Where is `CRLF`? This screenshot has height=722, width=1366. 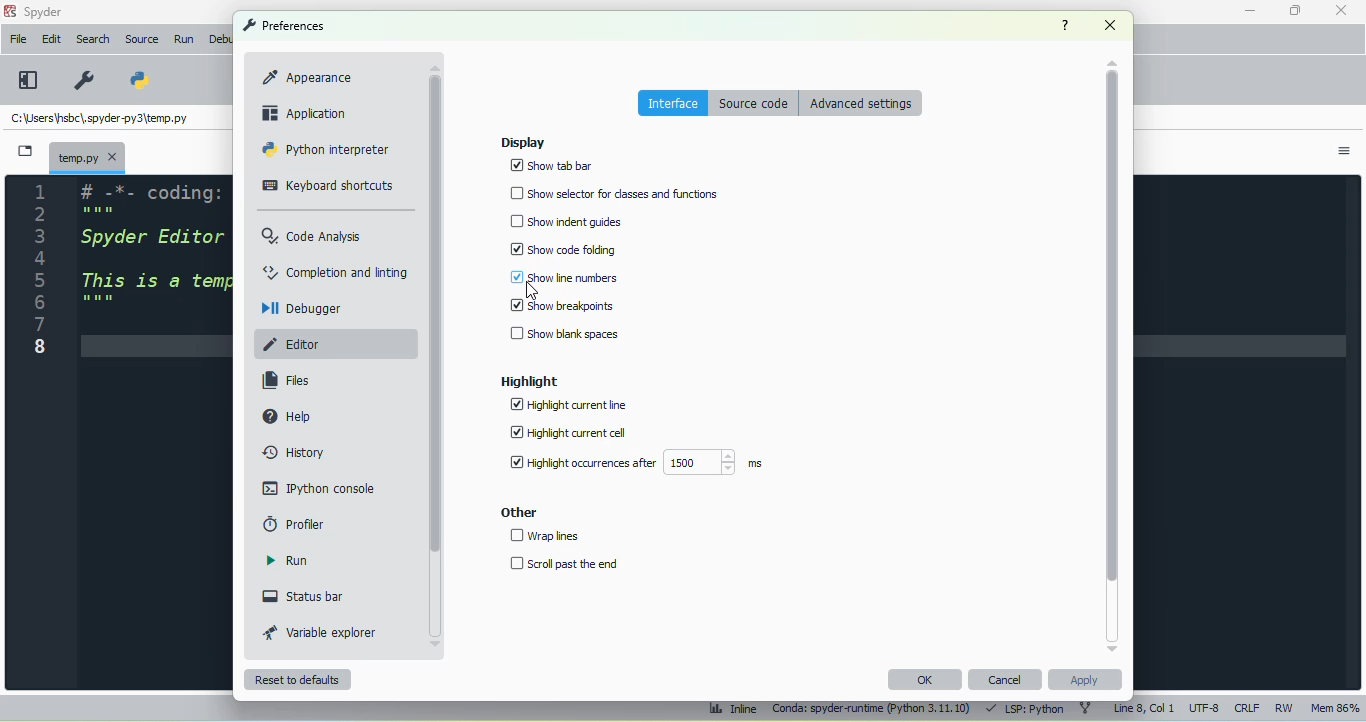
CRLF is located at coordinates (1247, 708).